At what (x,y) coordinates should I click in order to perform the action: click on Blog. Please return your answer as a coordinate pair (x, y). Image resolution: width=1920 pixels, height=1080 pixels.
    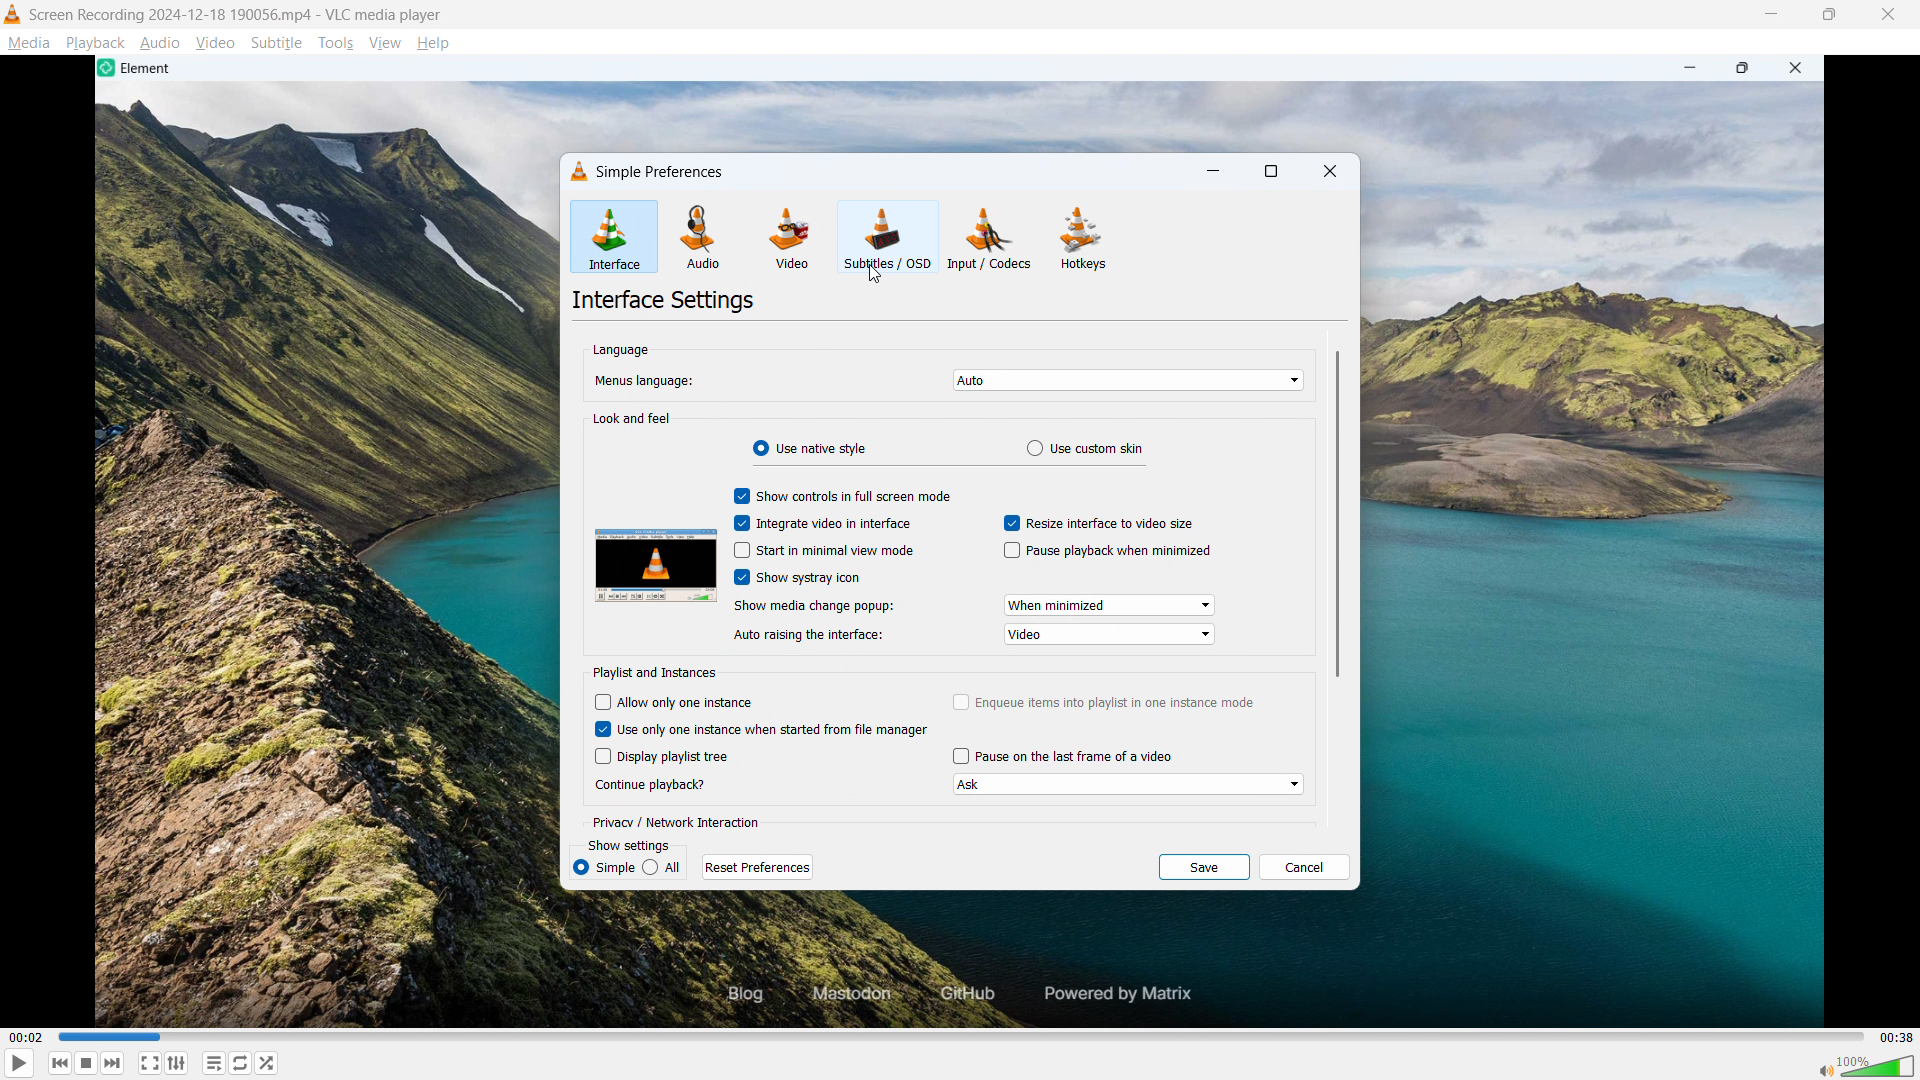
    Looking at the image, I should click on (730, 995).